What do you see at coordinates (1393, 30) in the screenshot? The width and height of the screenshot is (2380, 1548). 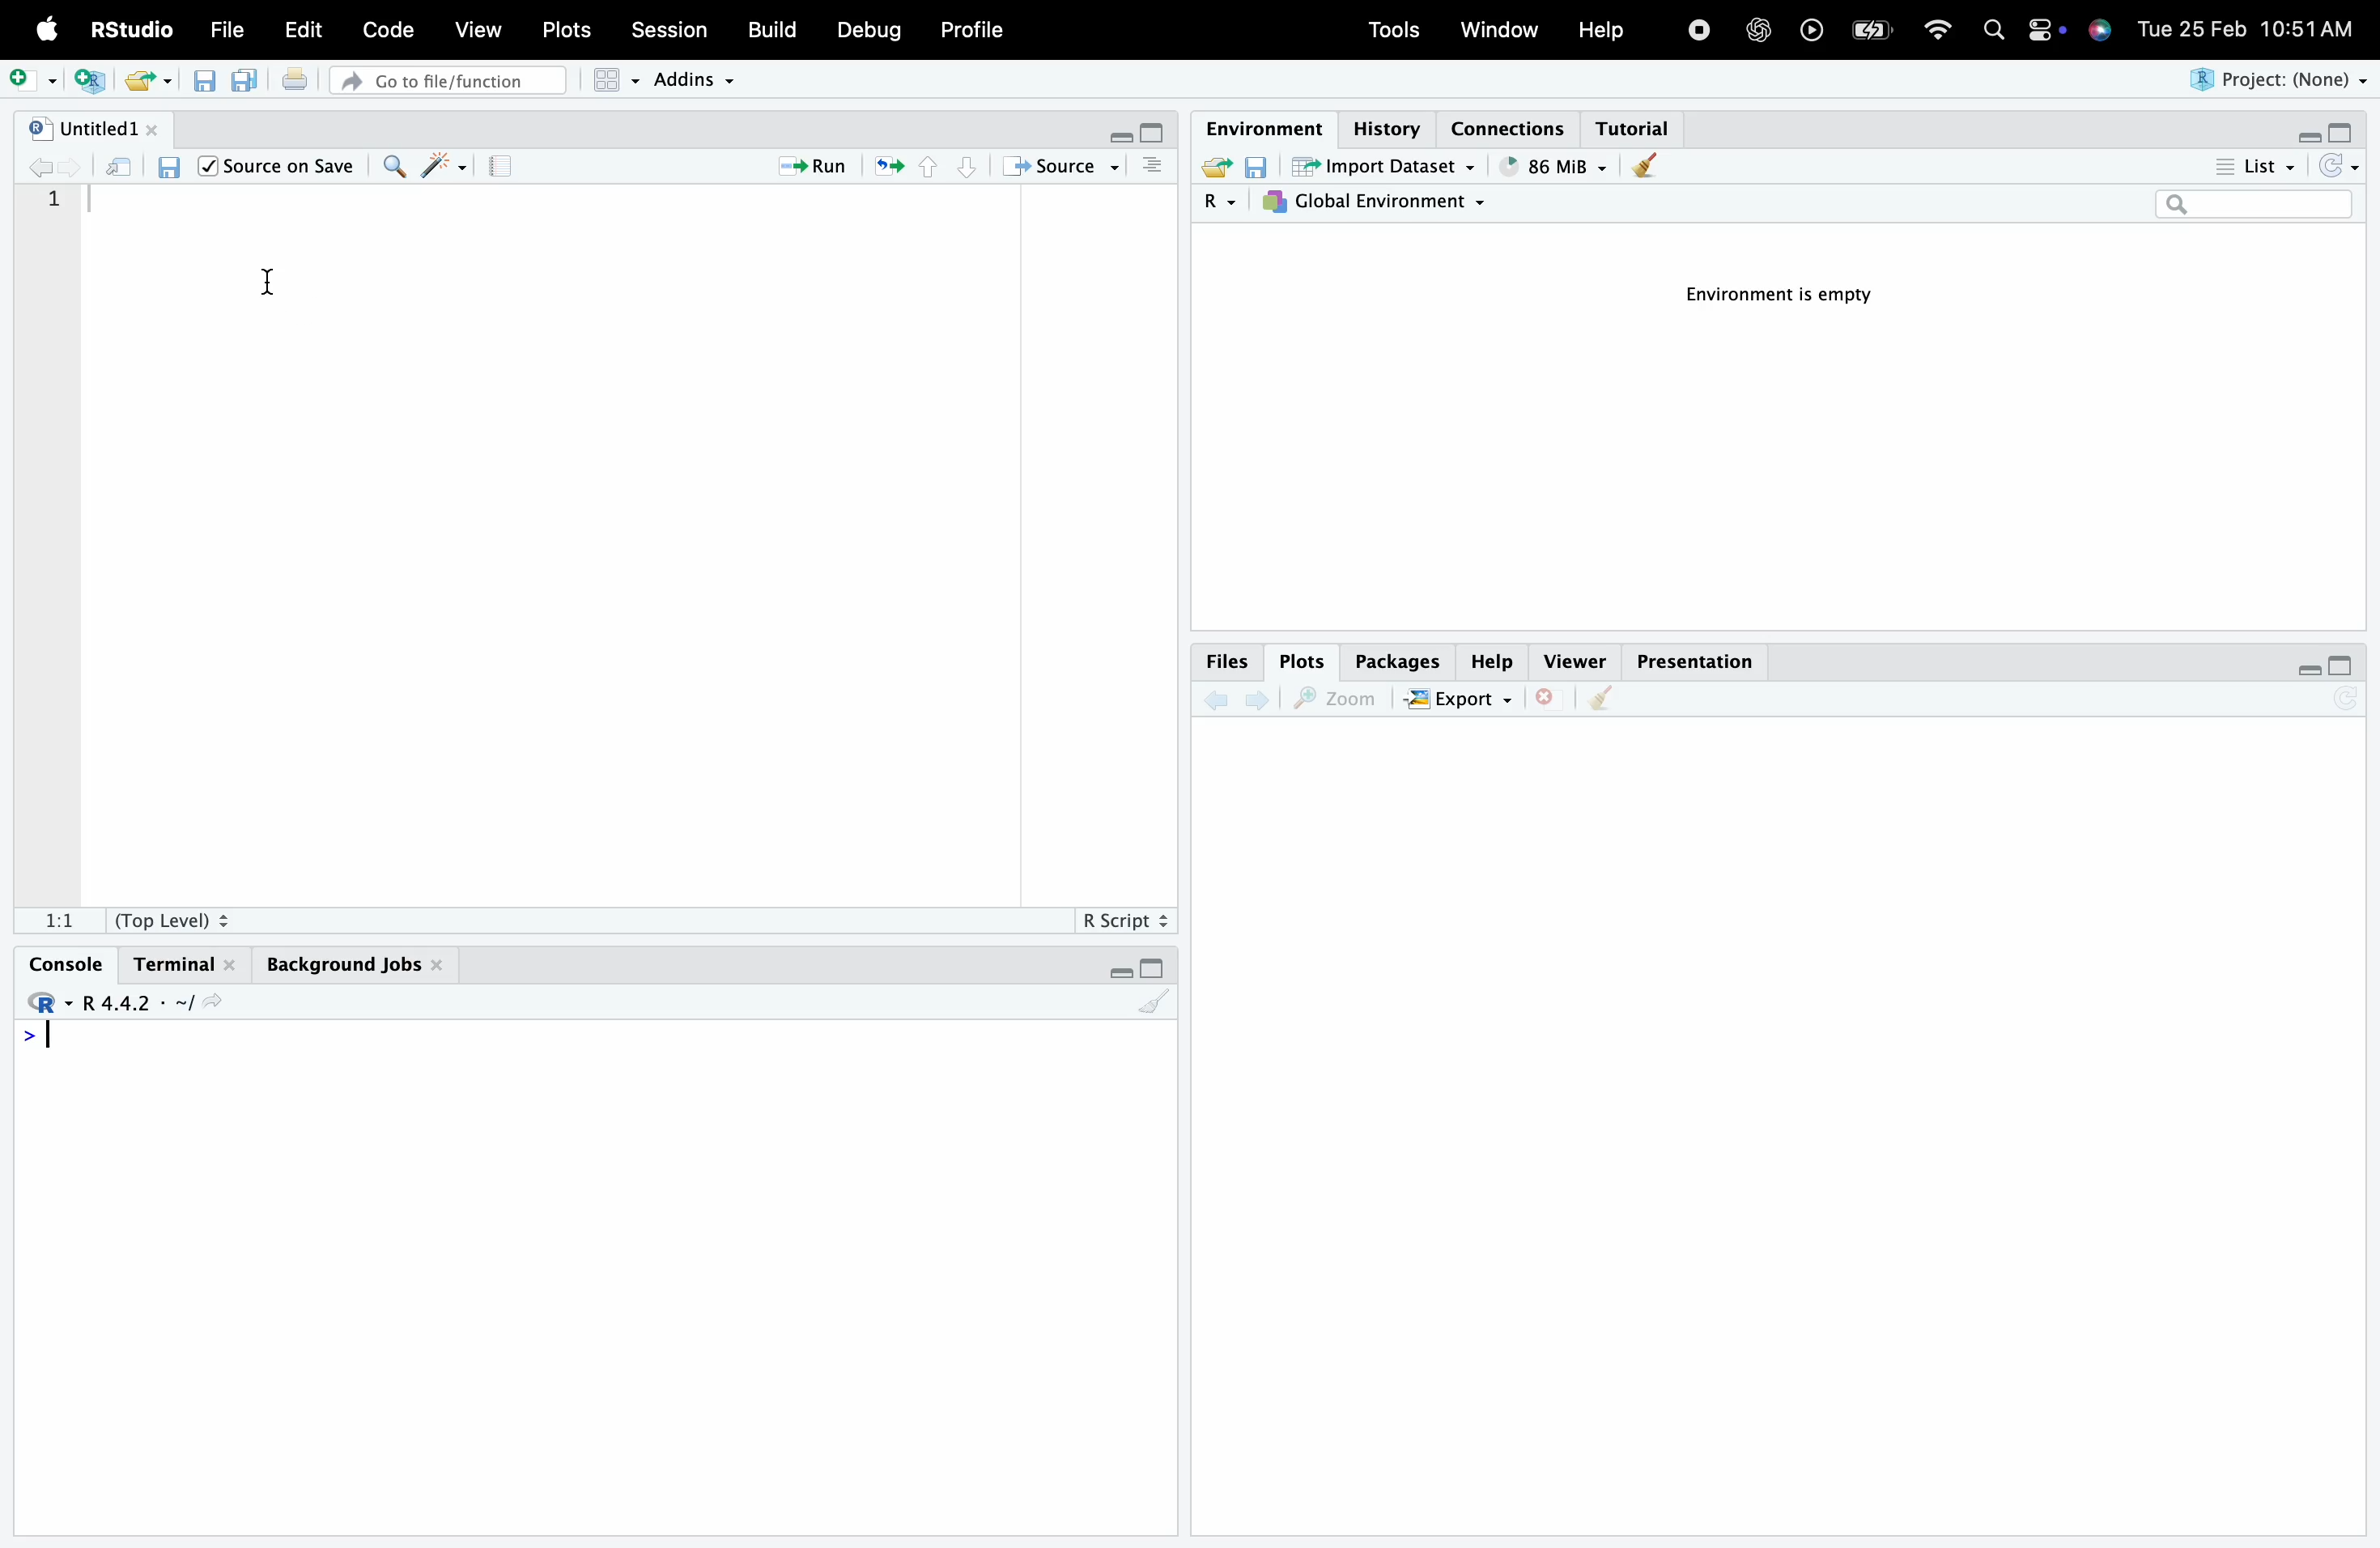 I see `Tools` at bounding box center [1393, 30].